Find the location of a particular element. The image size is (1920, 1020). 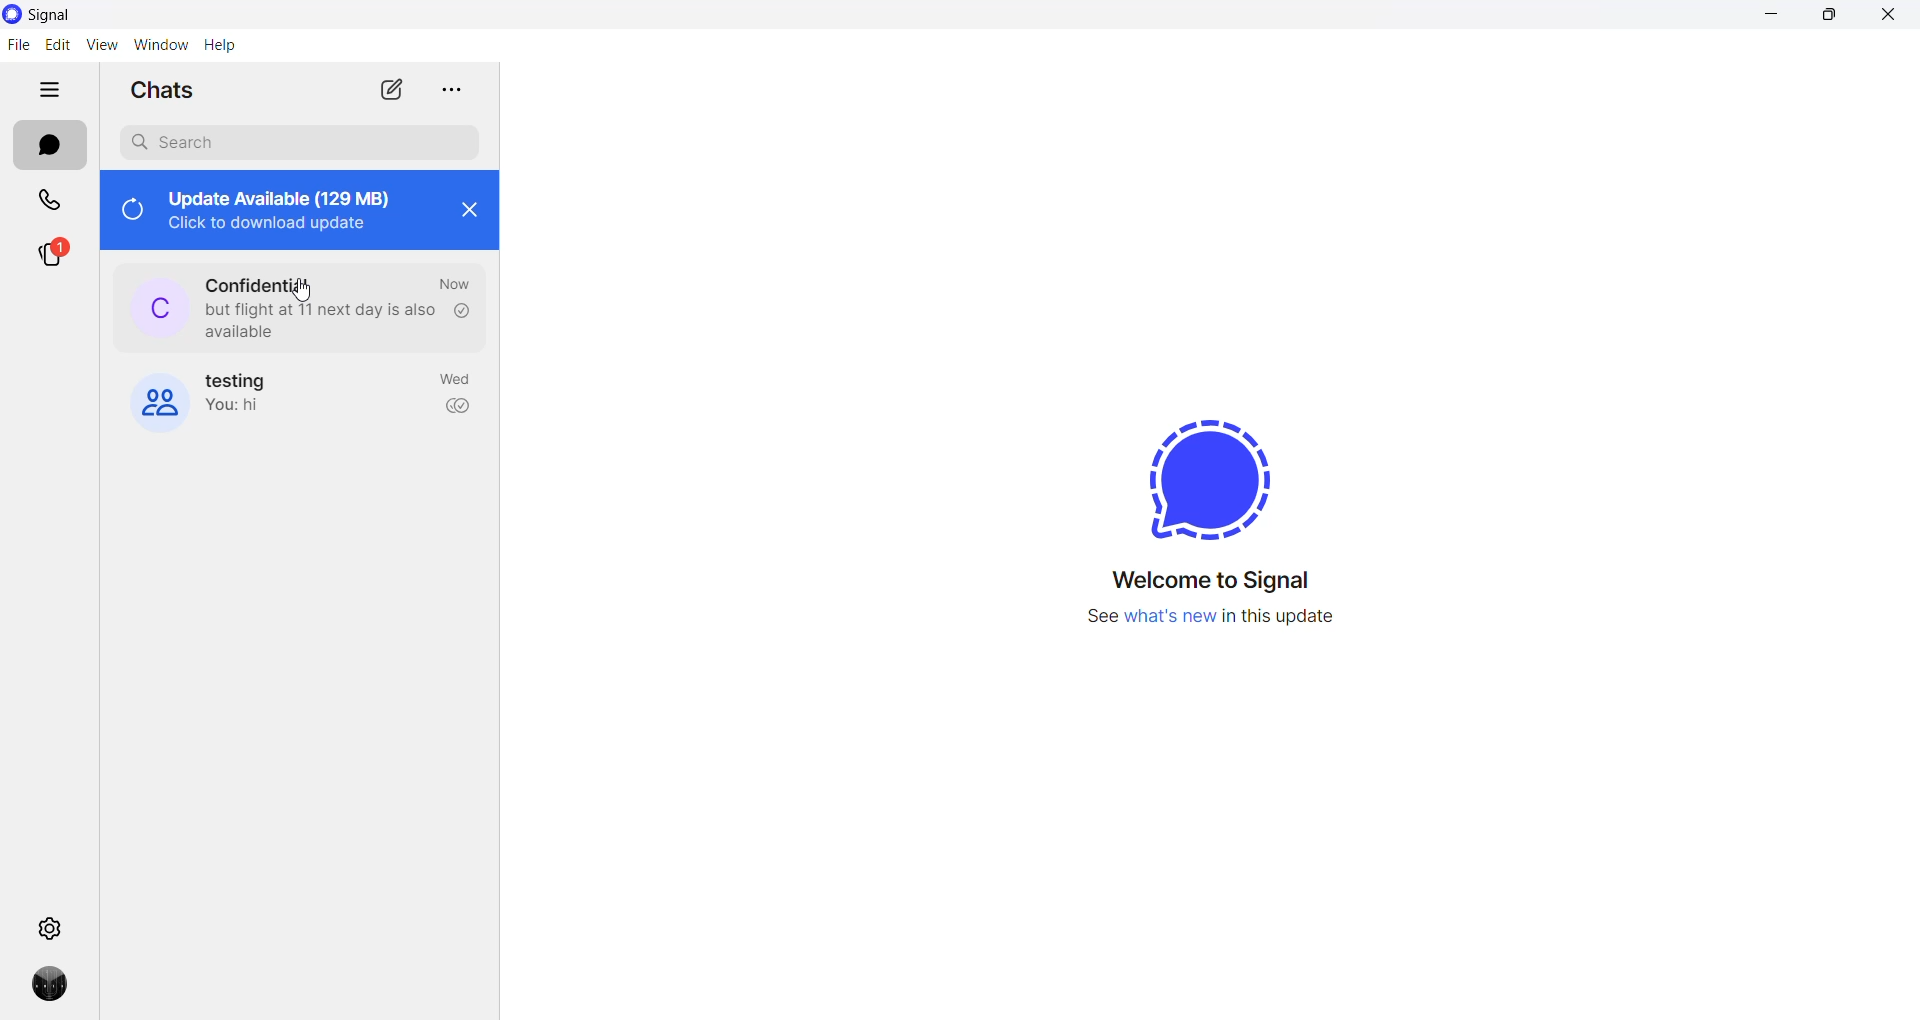

close is located at coordinates (1889, 17).